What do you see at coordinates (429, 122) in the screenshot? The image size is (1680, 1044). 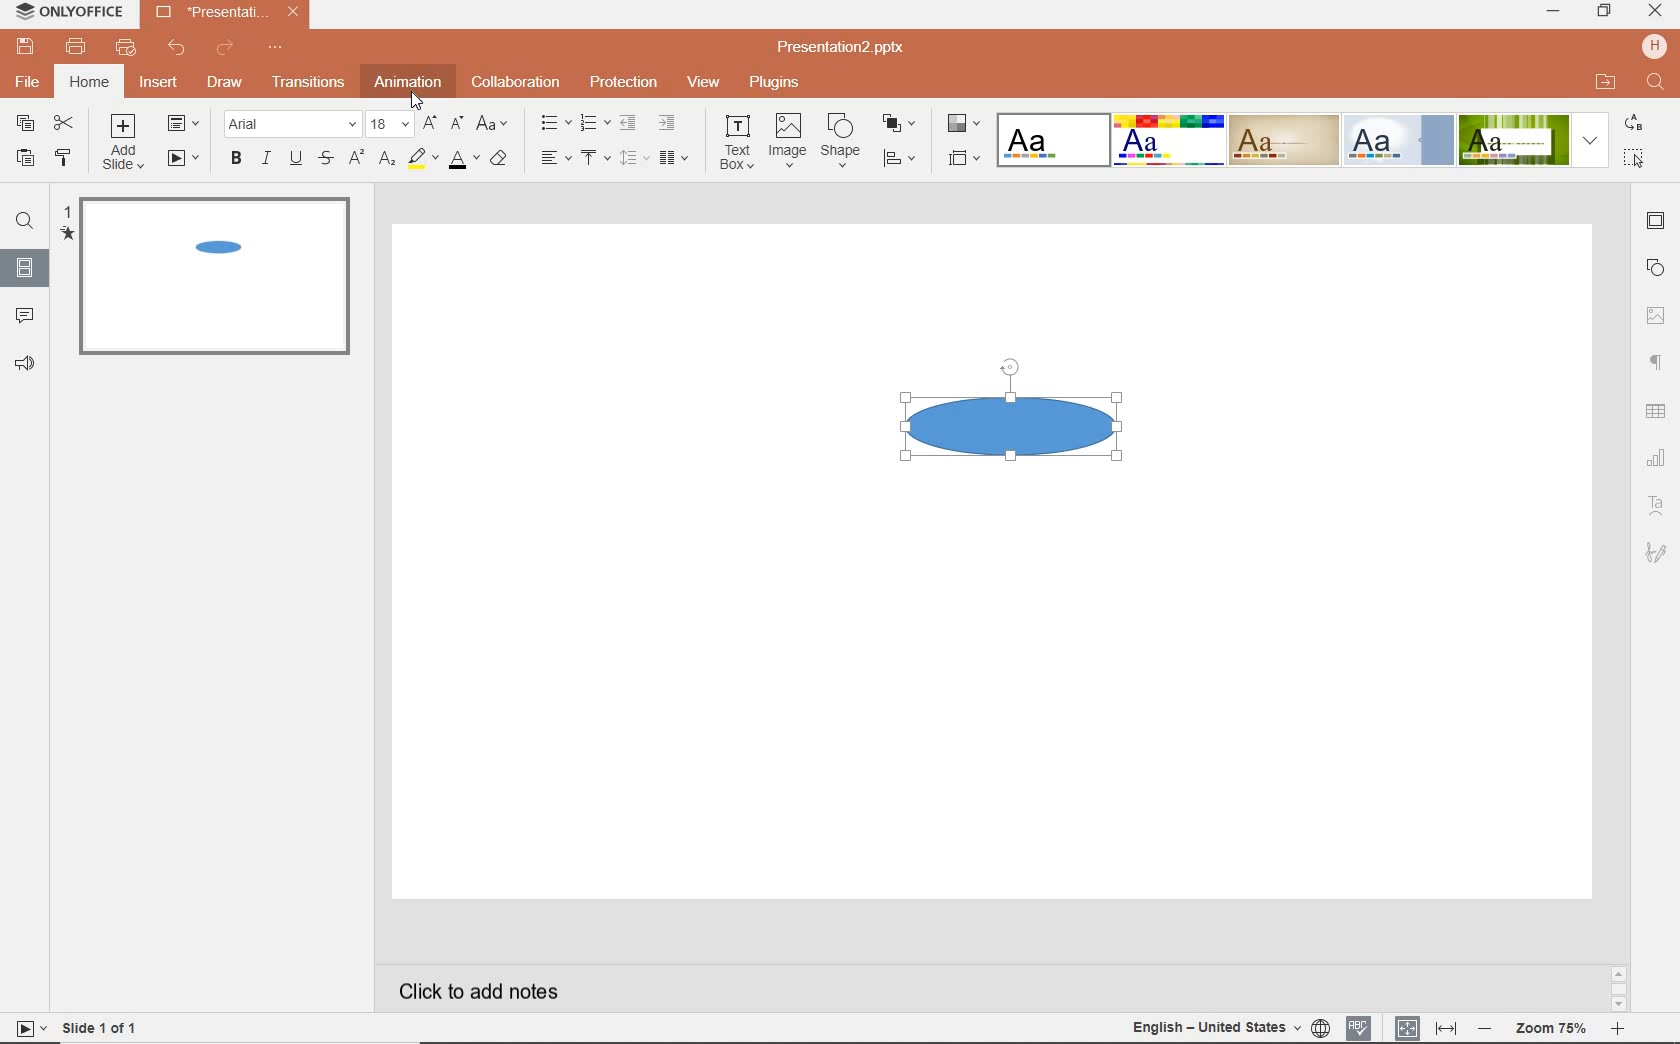 I see `INCREMENT FONT SIZE` at bounding box center [429, 122].